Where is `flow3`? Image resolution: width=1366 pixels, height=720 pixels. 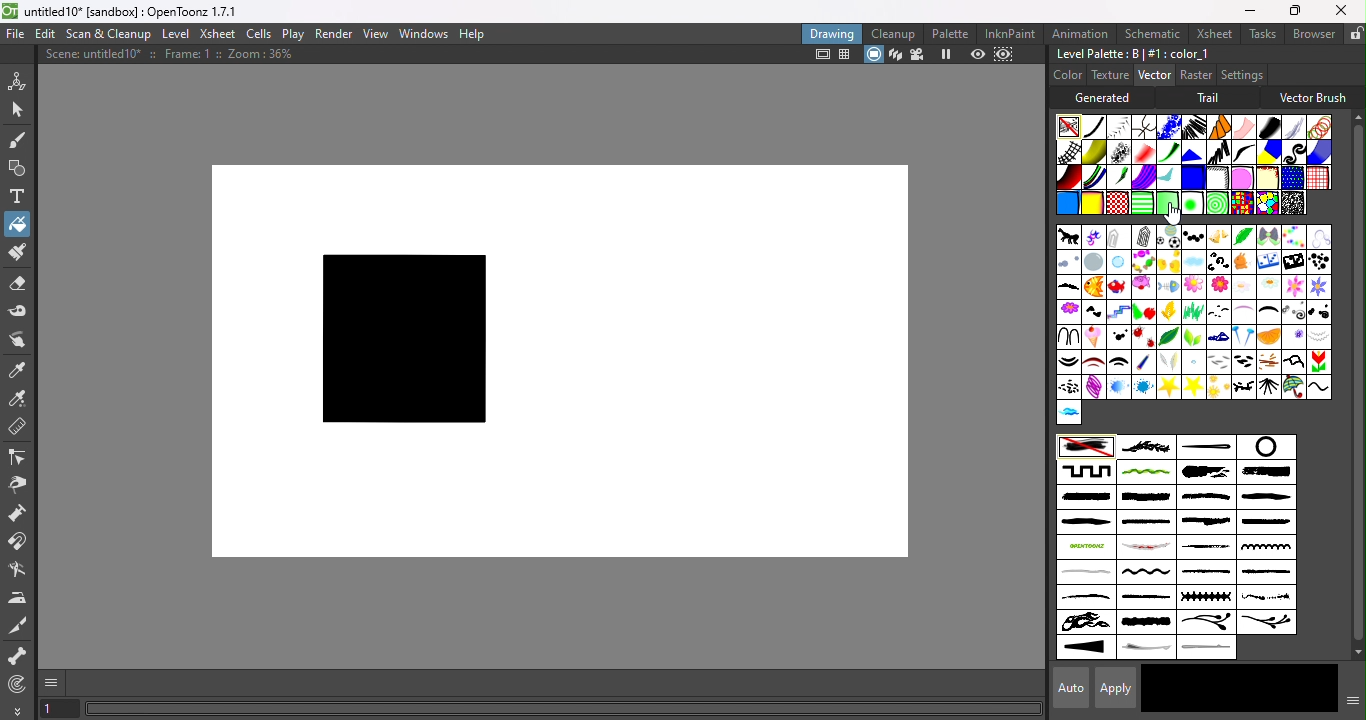
flow3 is located at coordinates (1243, 286).